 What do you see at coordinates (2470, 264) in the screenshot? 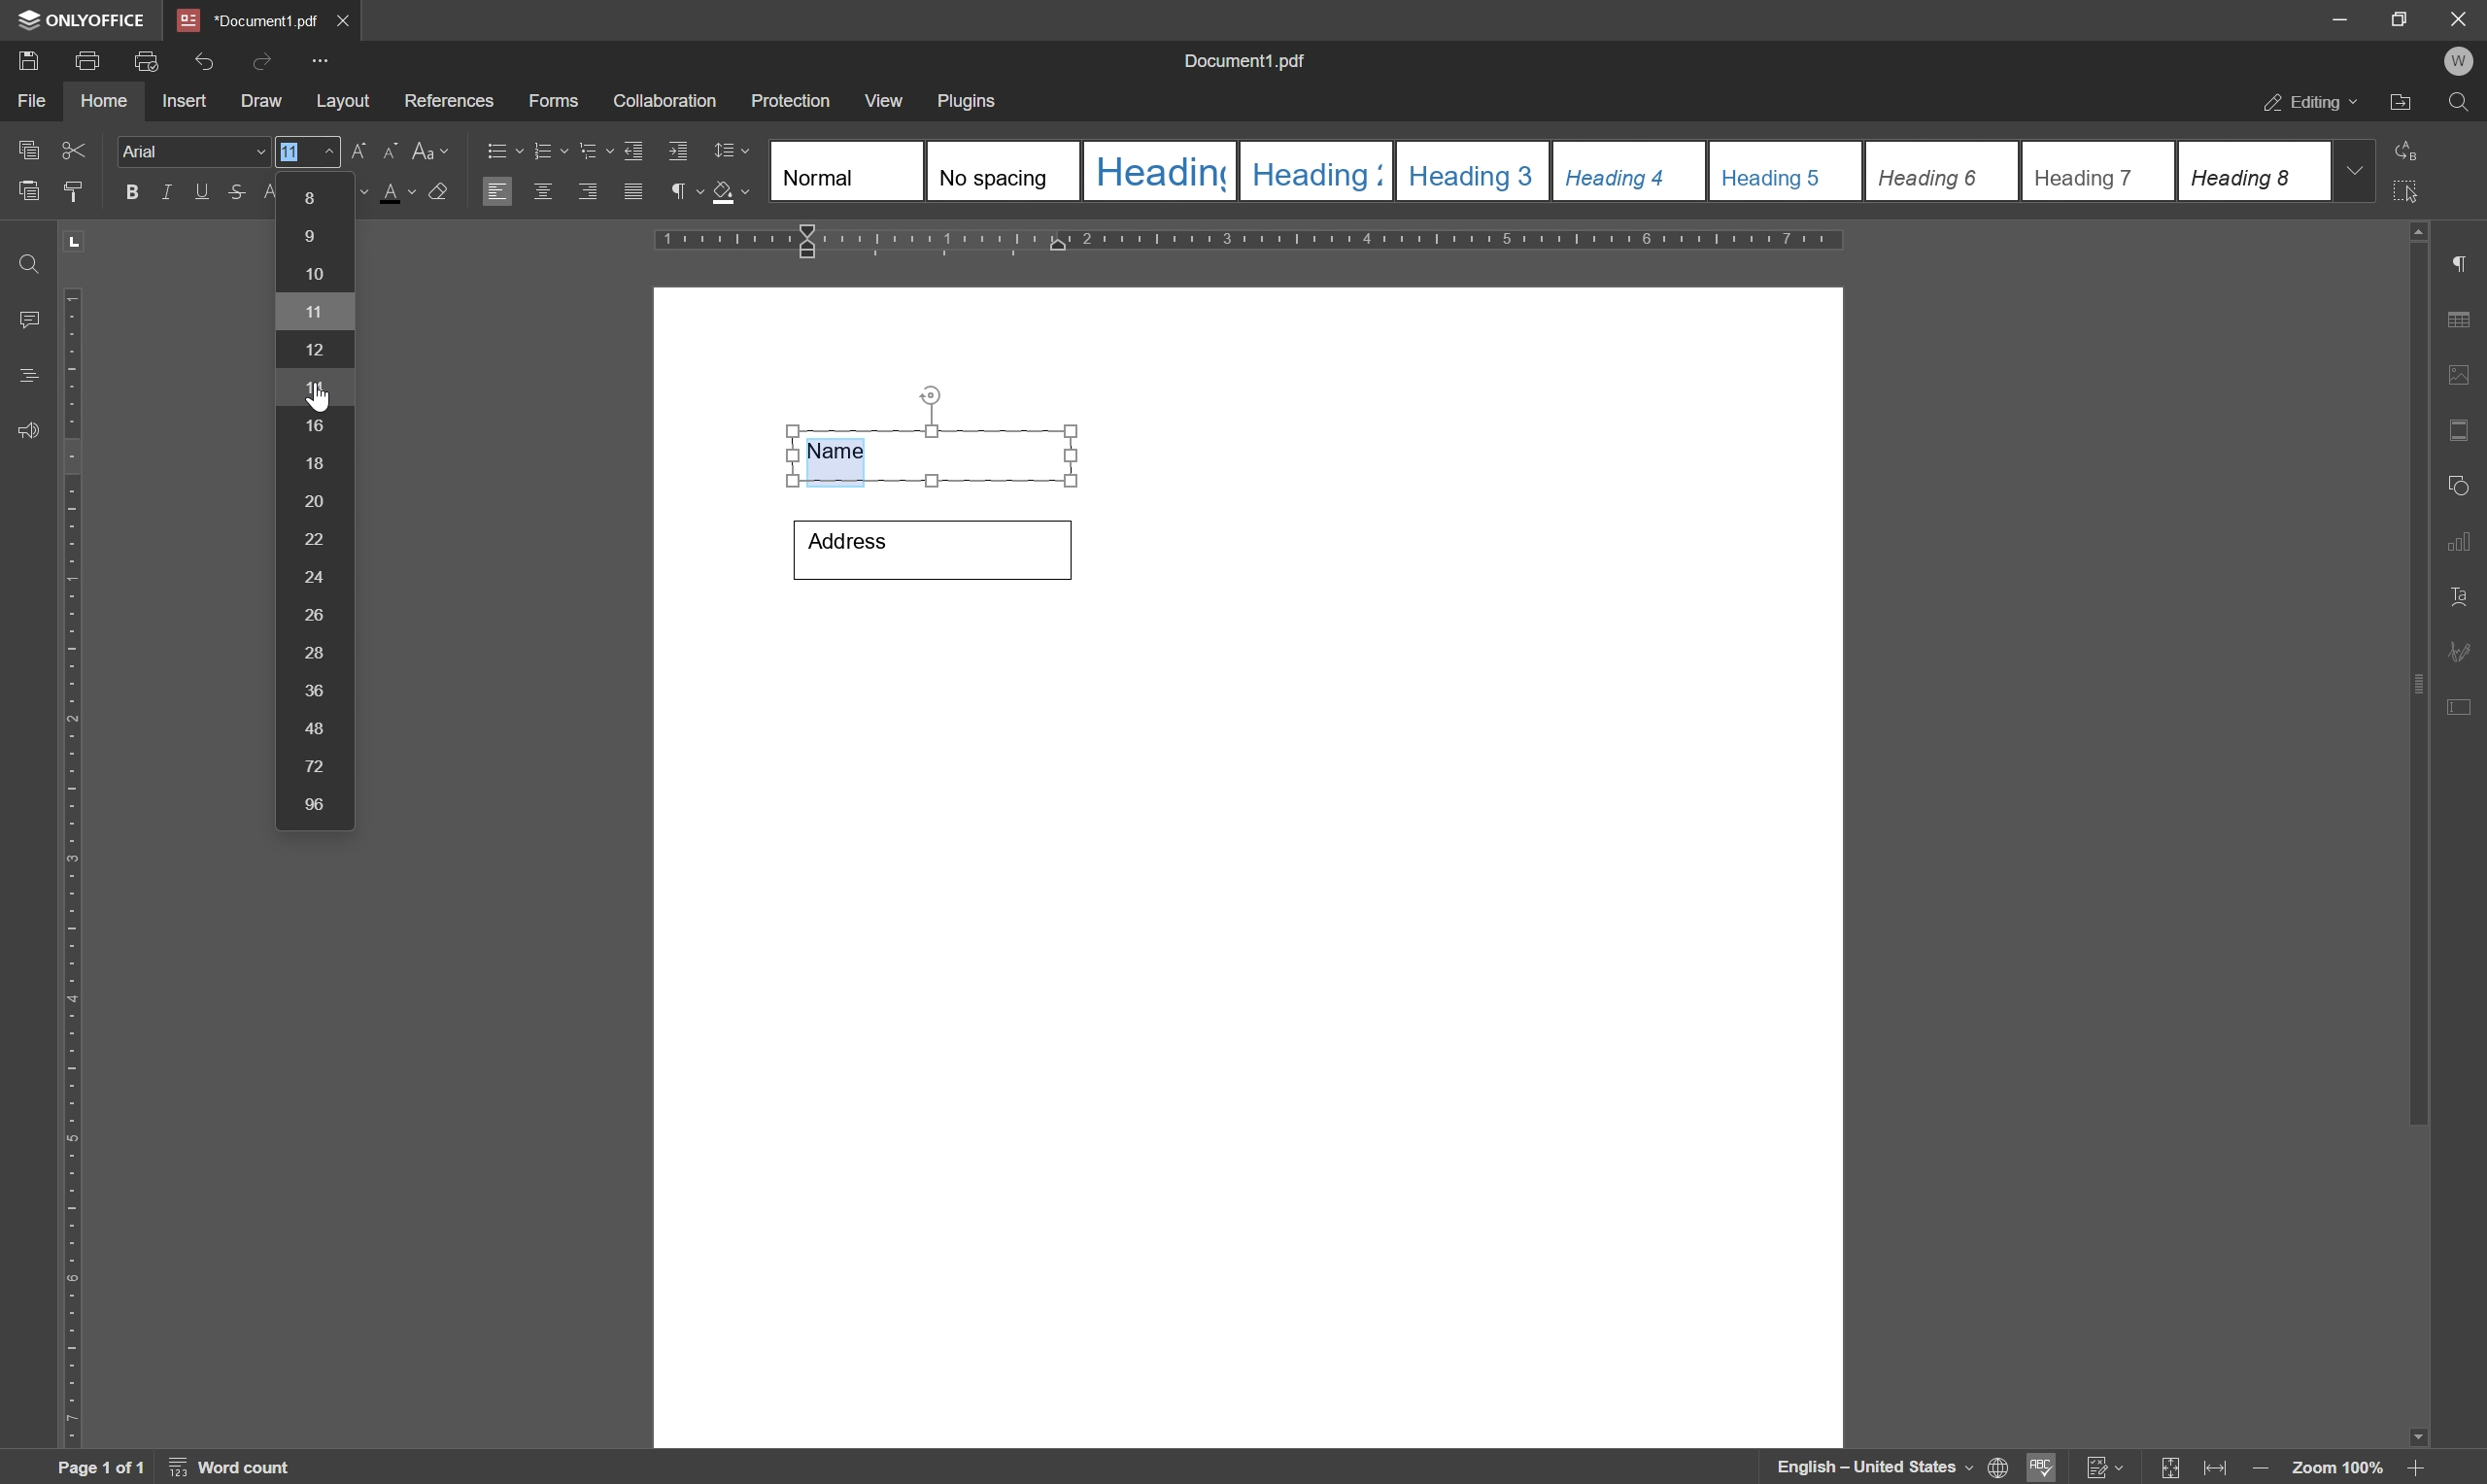
I see `paragraph settings` at bounding box center [2470, 264].